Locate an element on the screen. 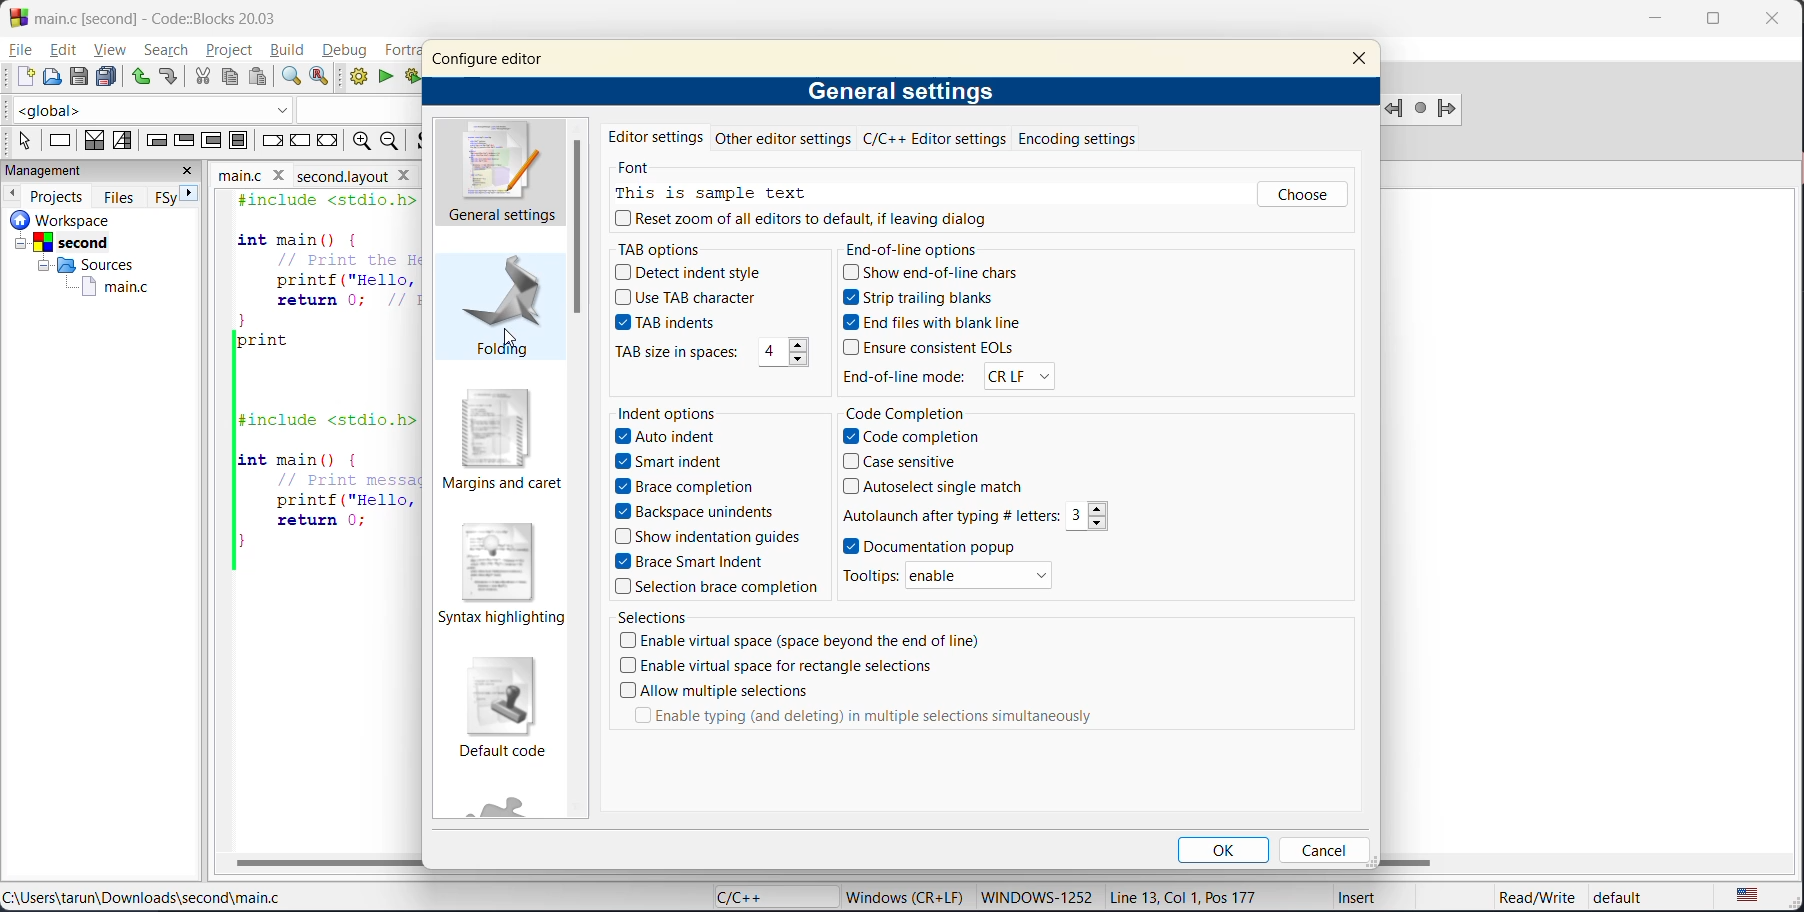 This screenshot has width=1804, height=912. break instruction is located at coordinates (274, 141).